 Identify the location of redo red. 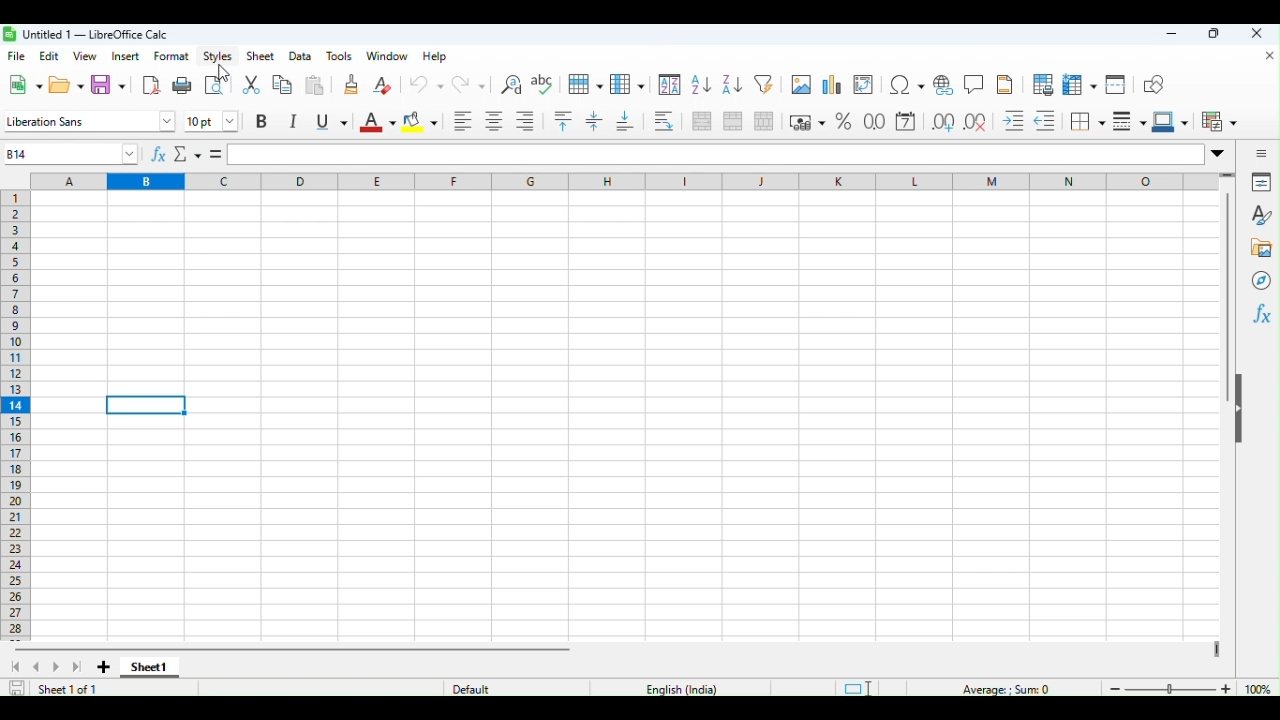
(464, 82).